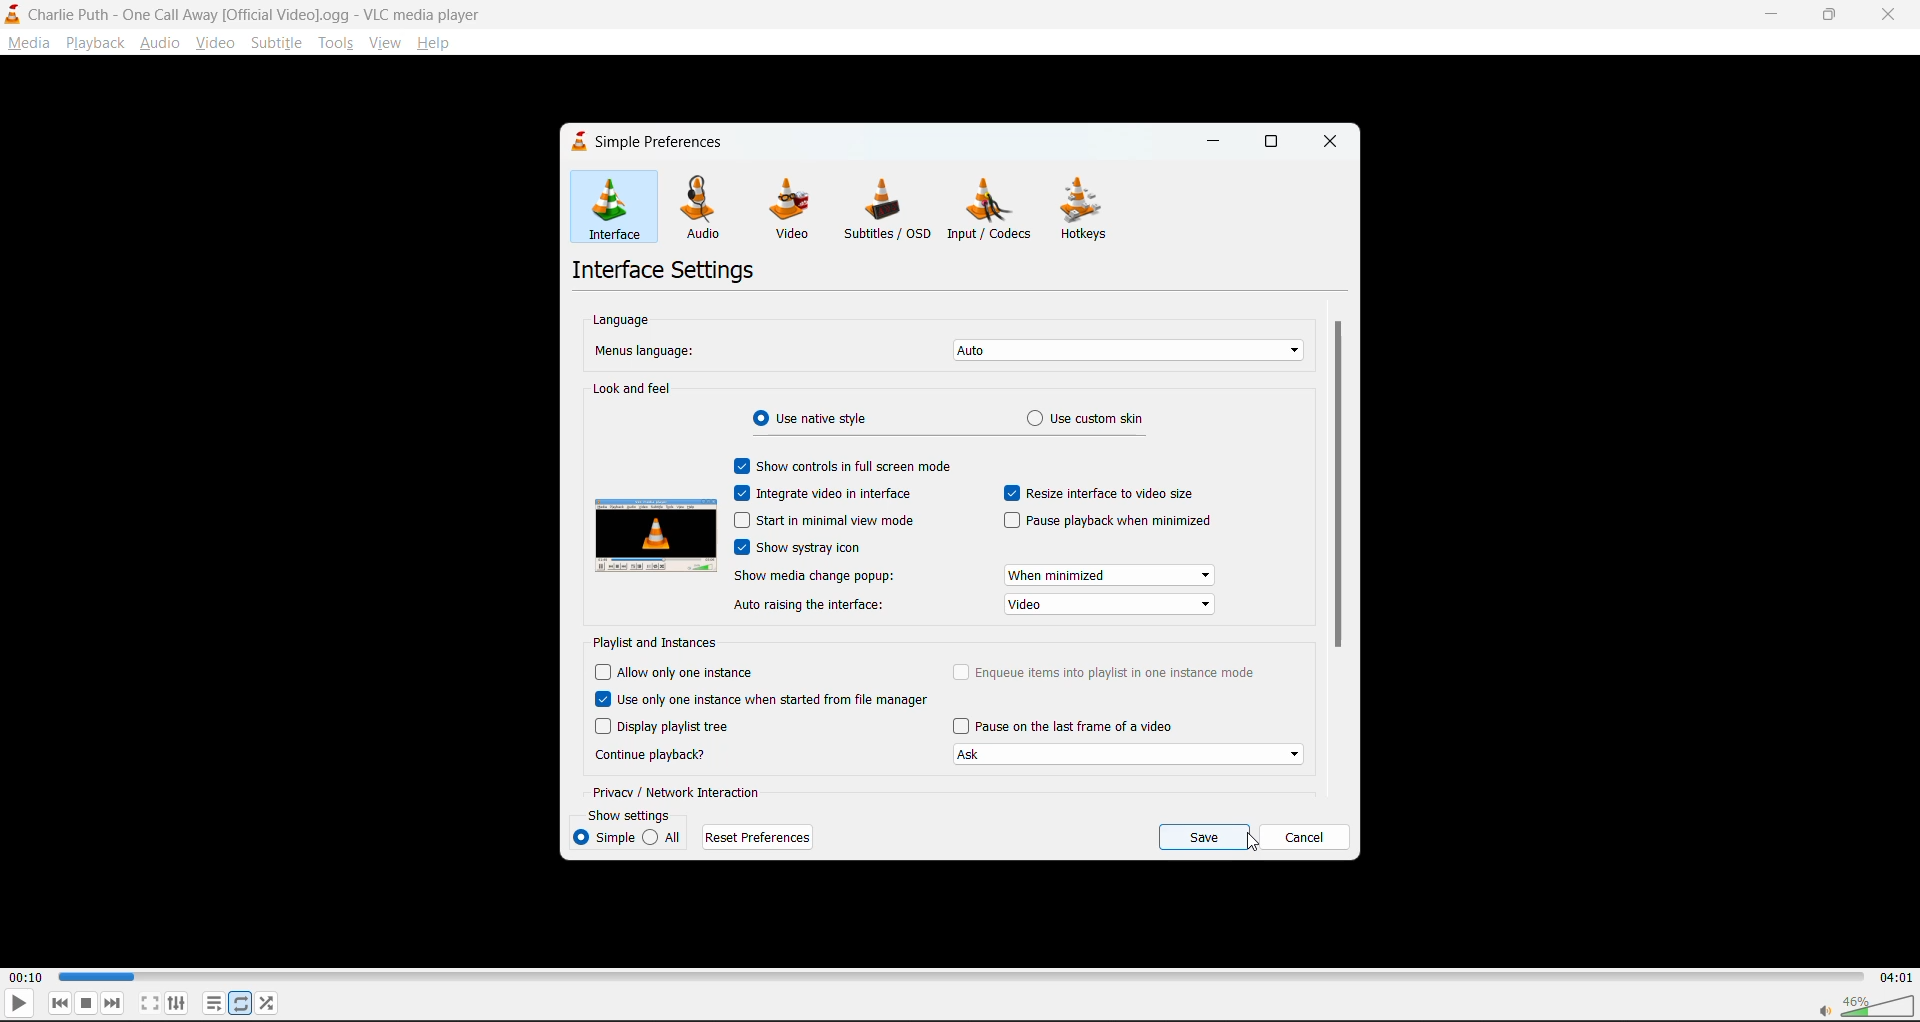 This screenshot has height=1022, width=1920. I want to click on pause on last frame of video, so click(1081, 727).